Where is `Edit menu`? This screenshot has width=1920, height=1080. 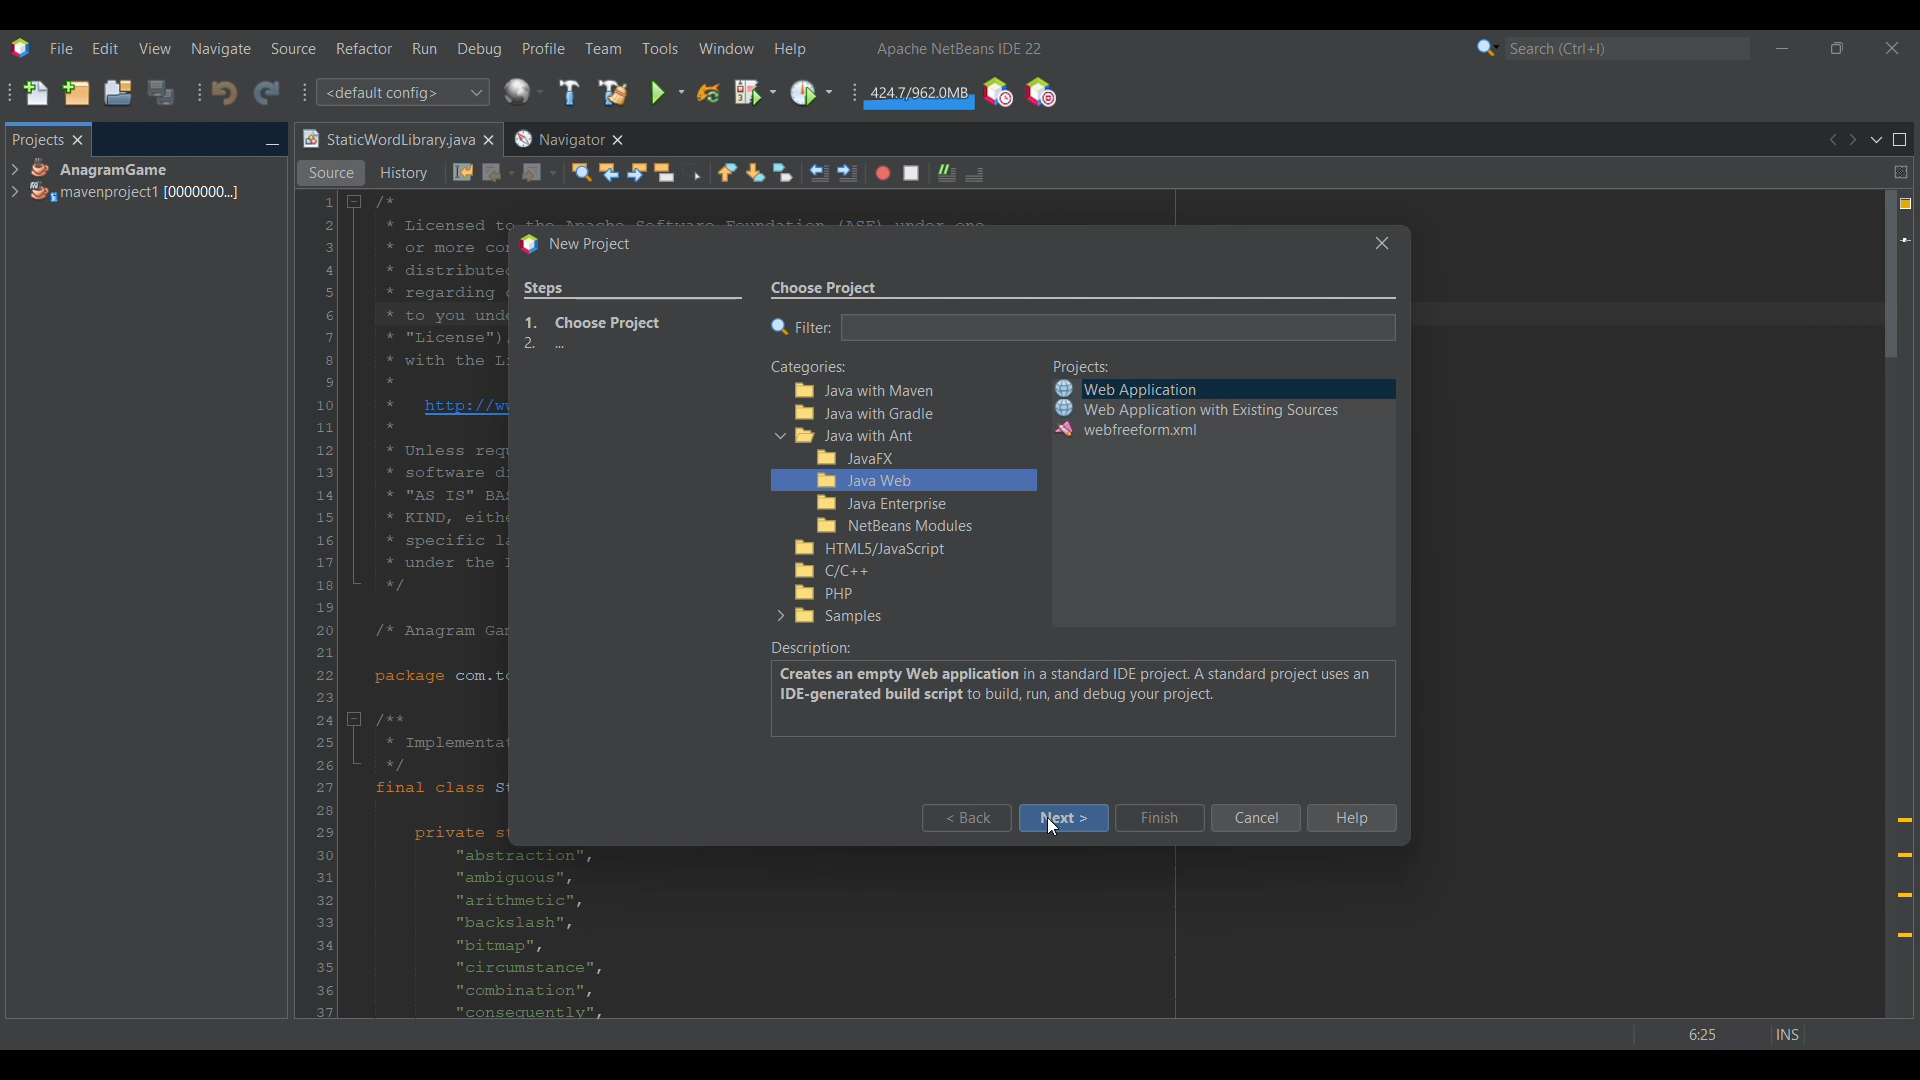
Edit menu is located at coordinates (105, 49).